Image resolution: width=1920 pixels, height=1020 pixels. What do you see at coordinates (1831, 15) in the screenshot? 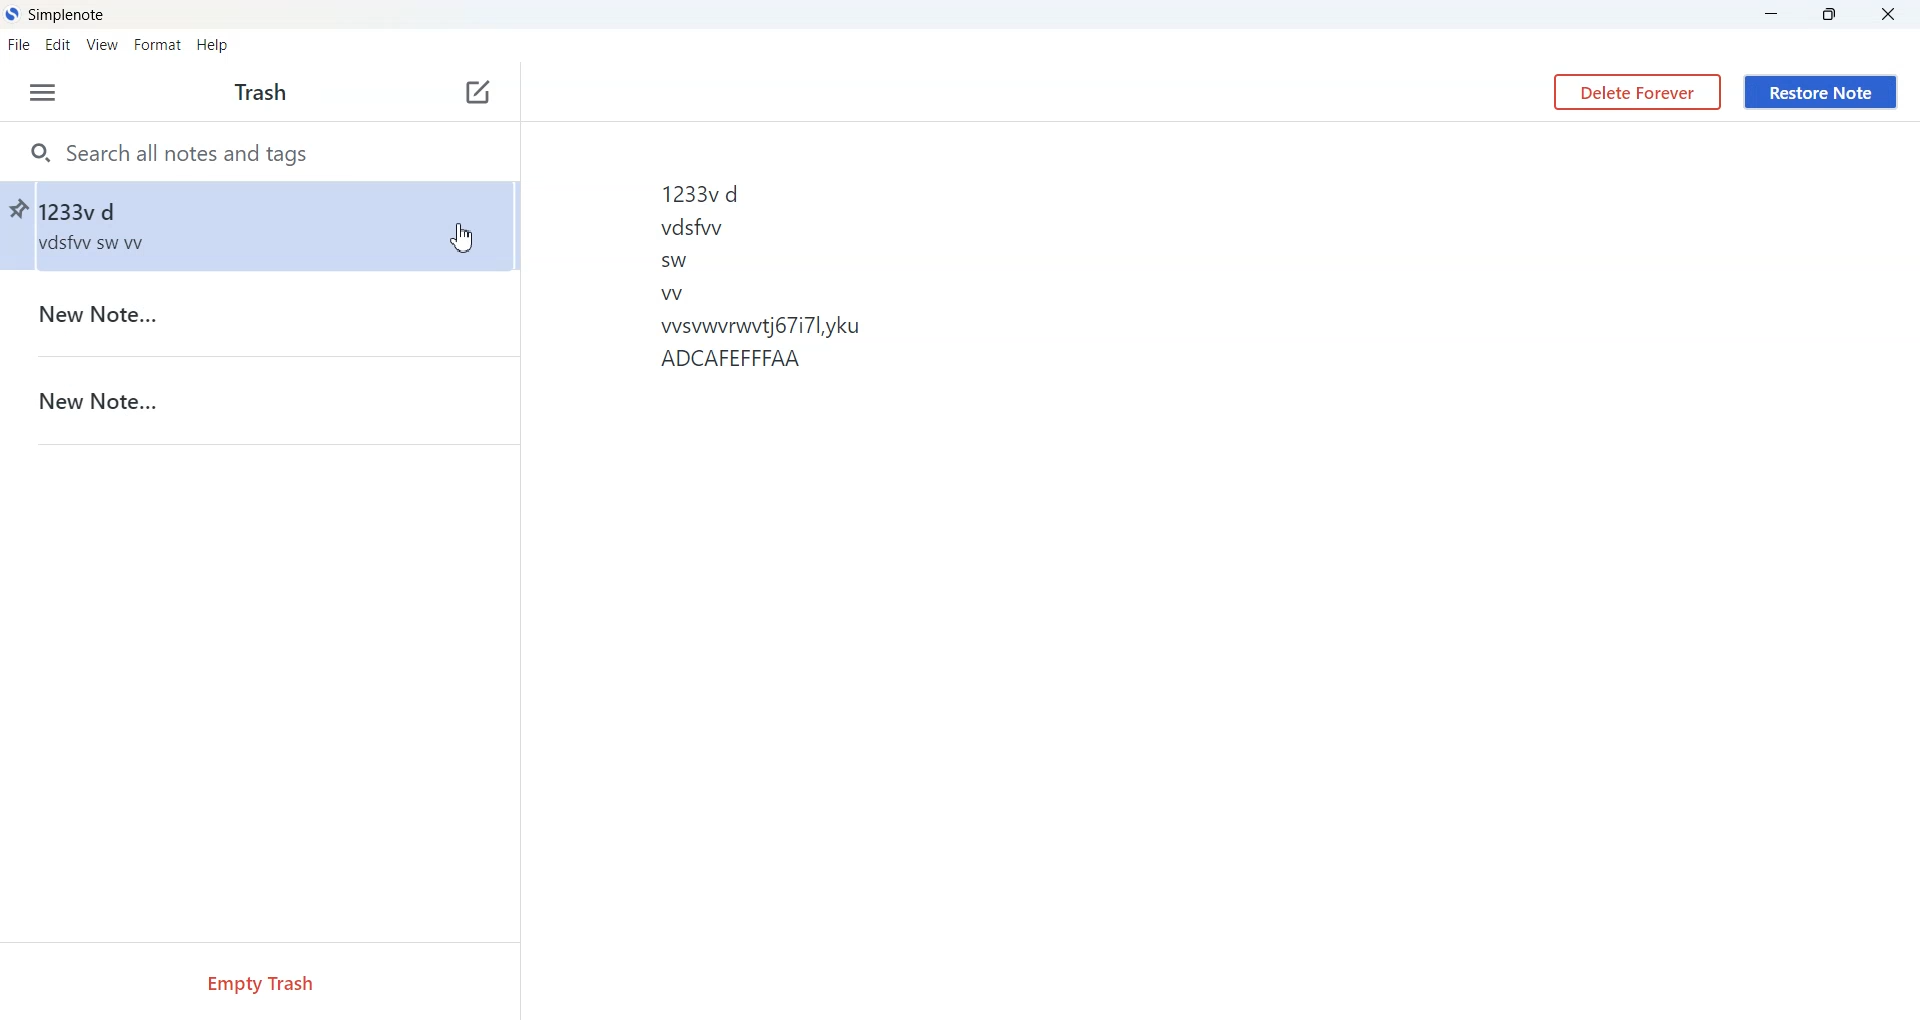
I see `Maximize` at bounding box center [1831, 15].